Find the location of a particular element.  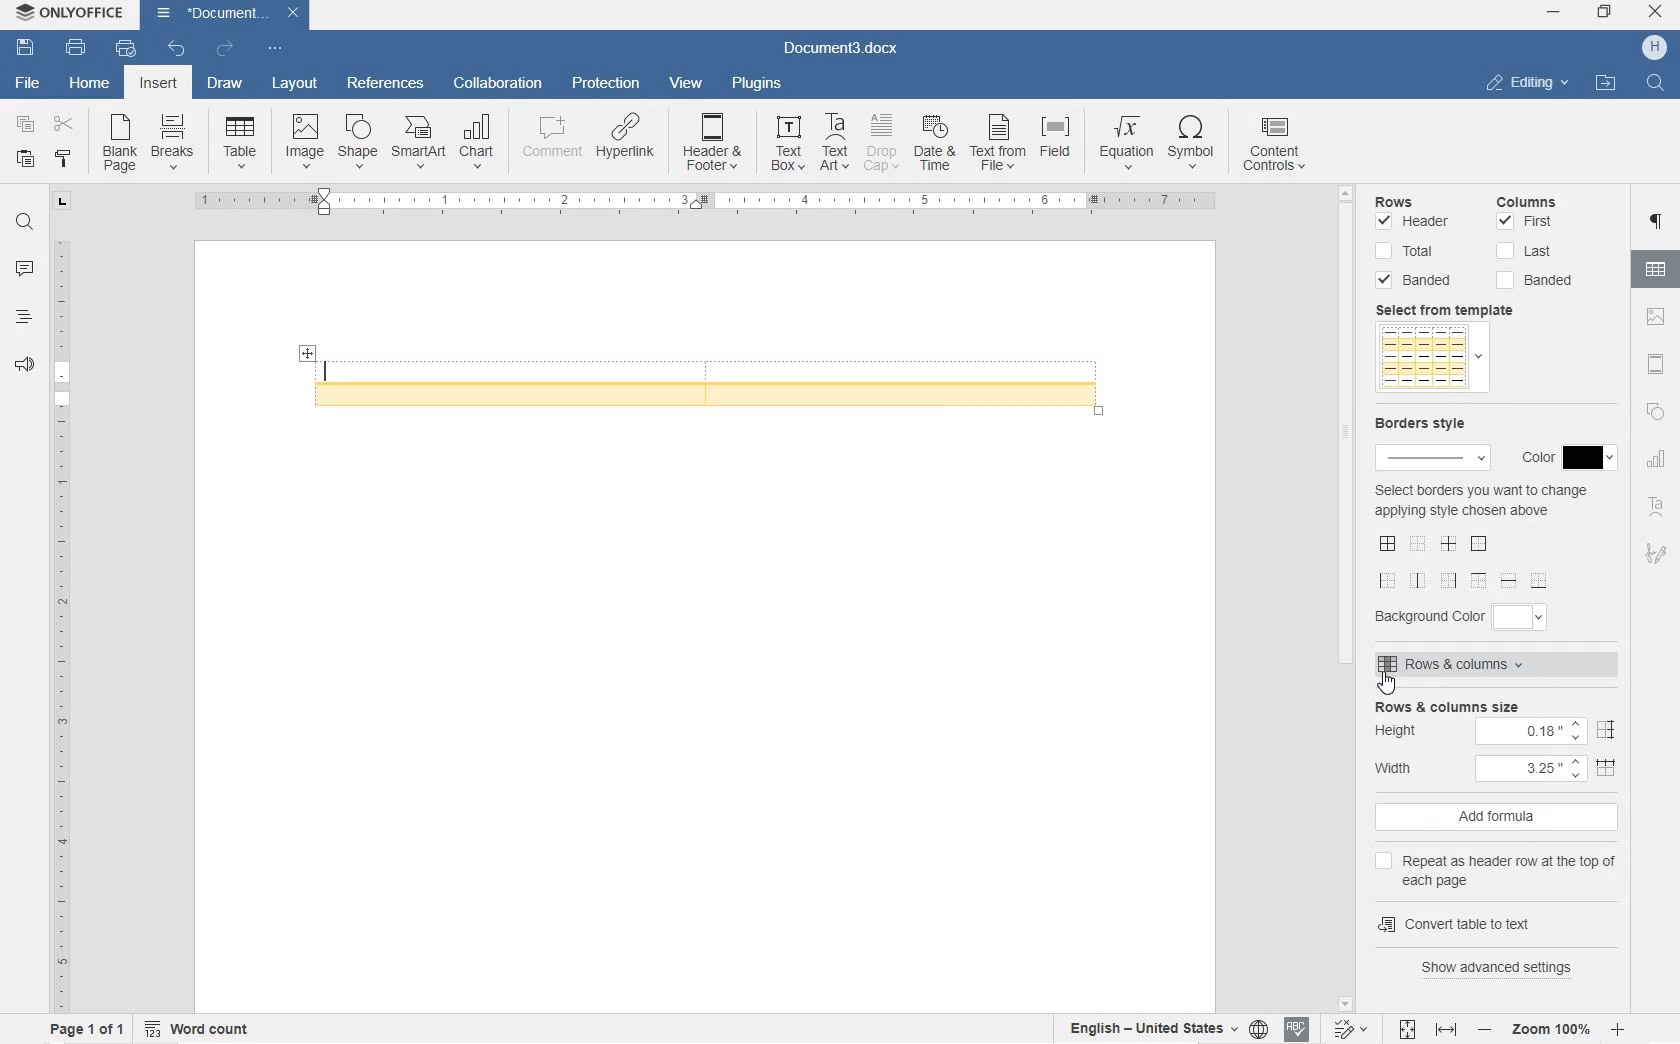

Document3.docx is located at coordinates (842, 46).